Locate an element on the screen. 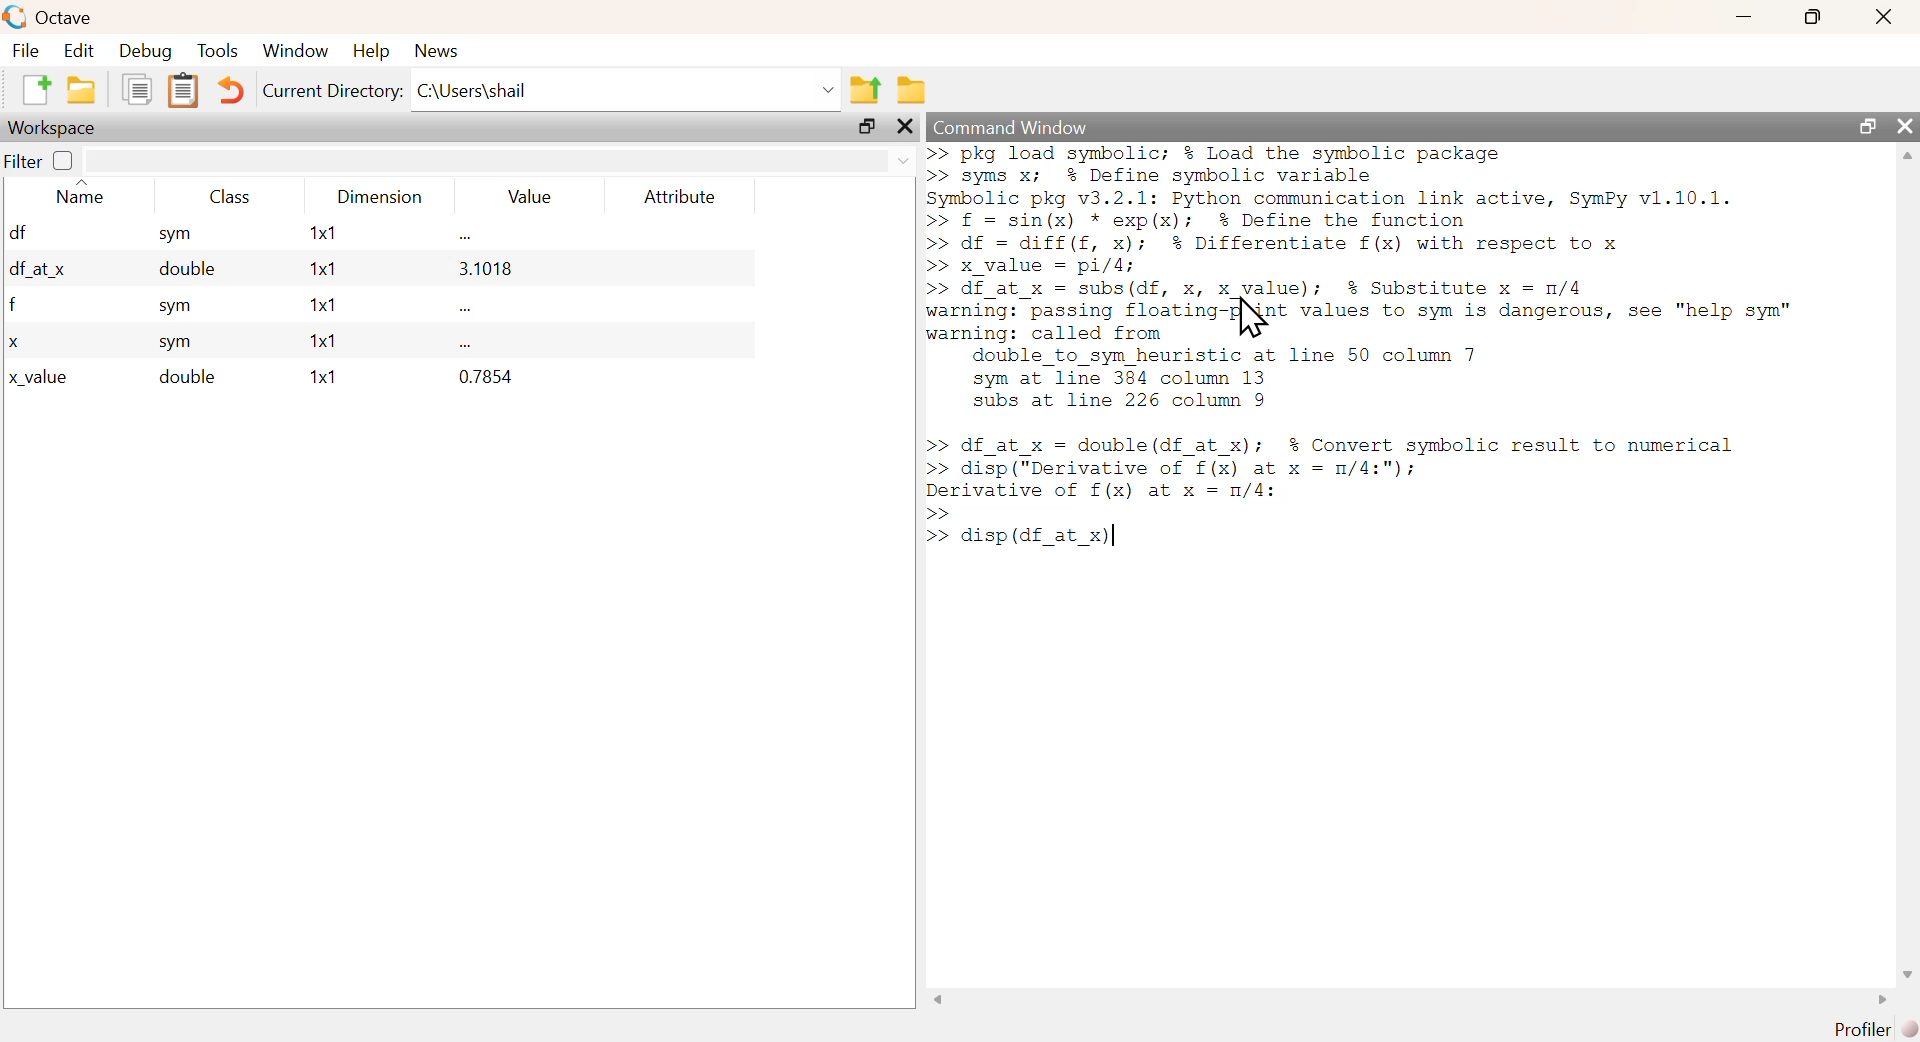 The width and height of the screenshot is (1920, 1042). Close is located at coordinates (1883, 17).